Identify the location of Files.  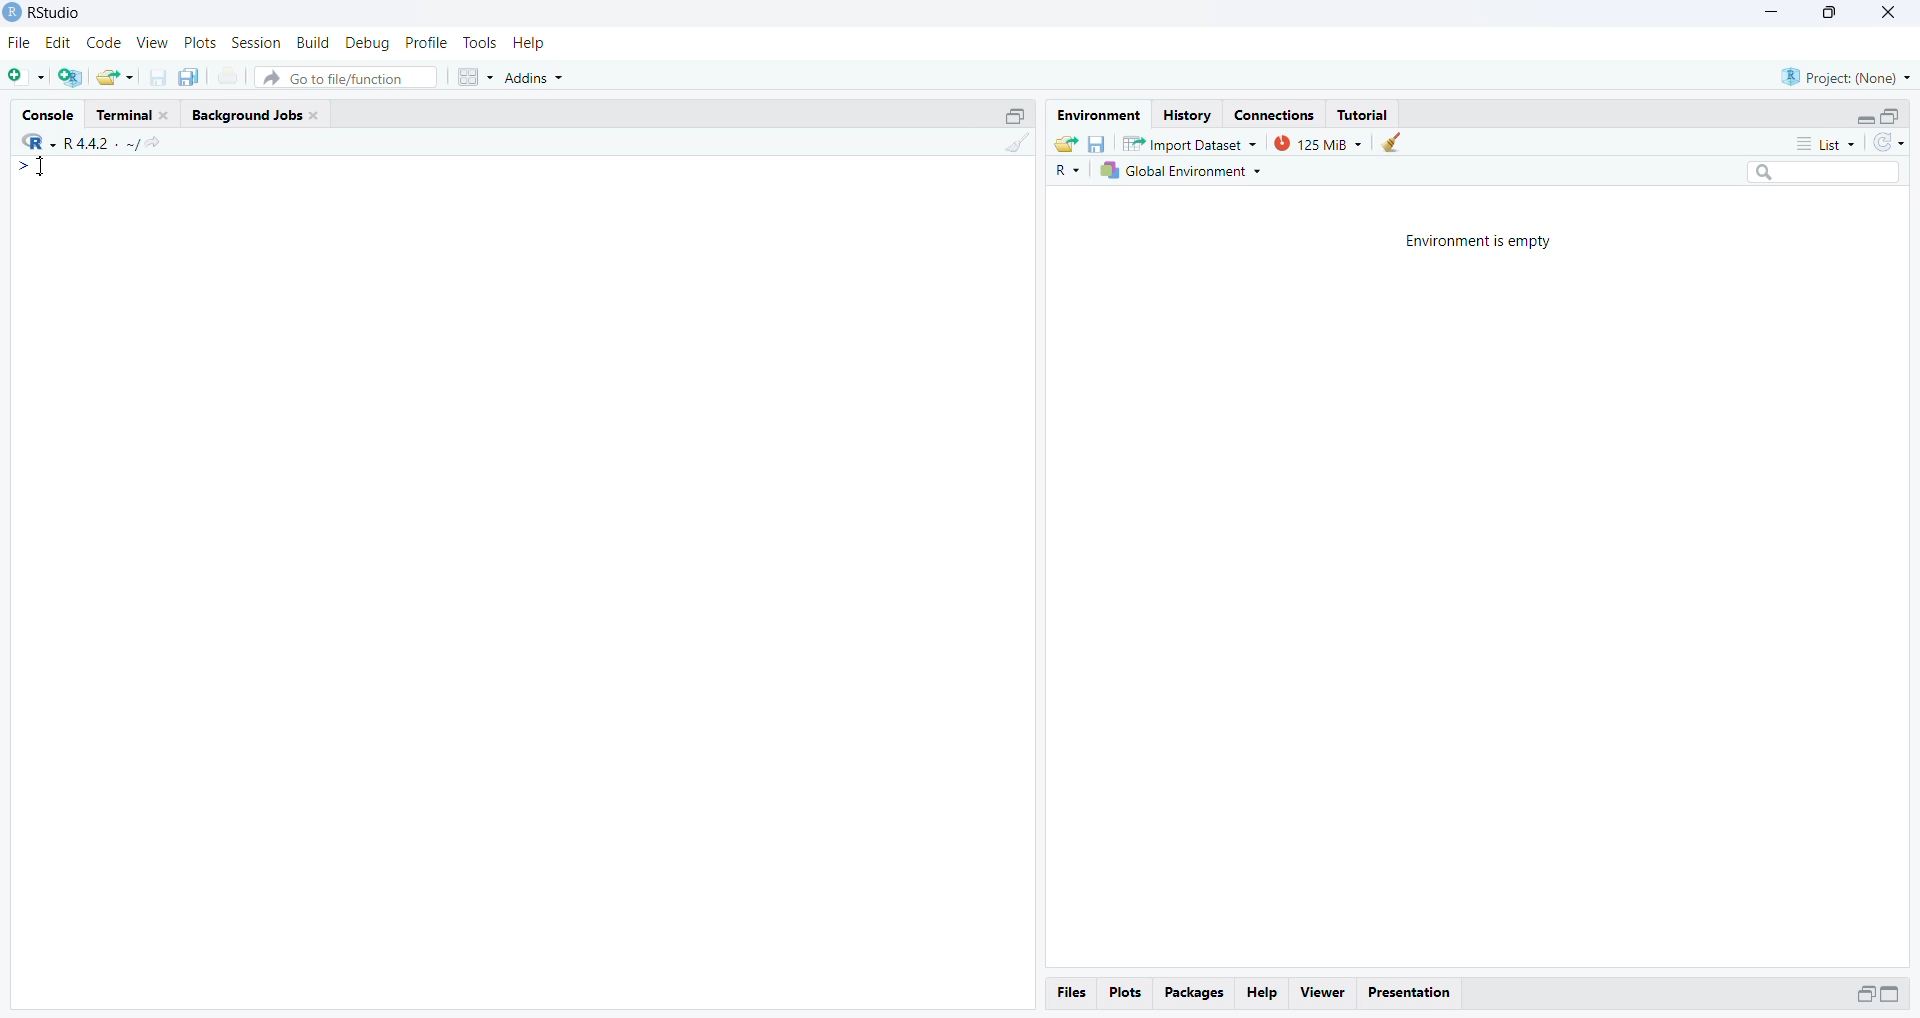
(1072, 993).